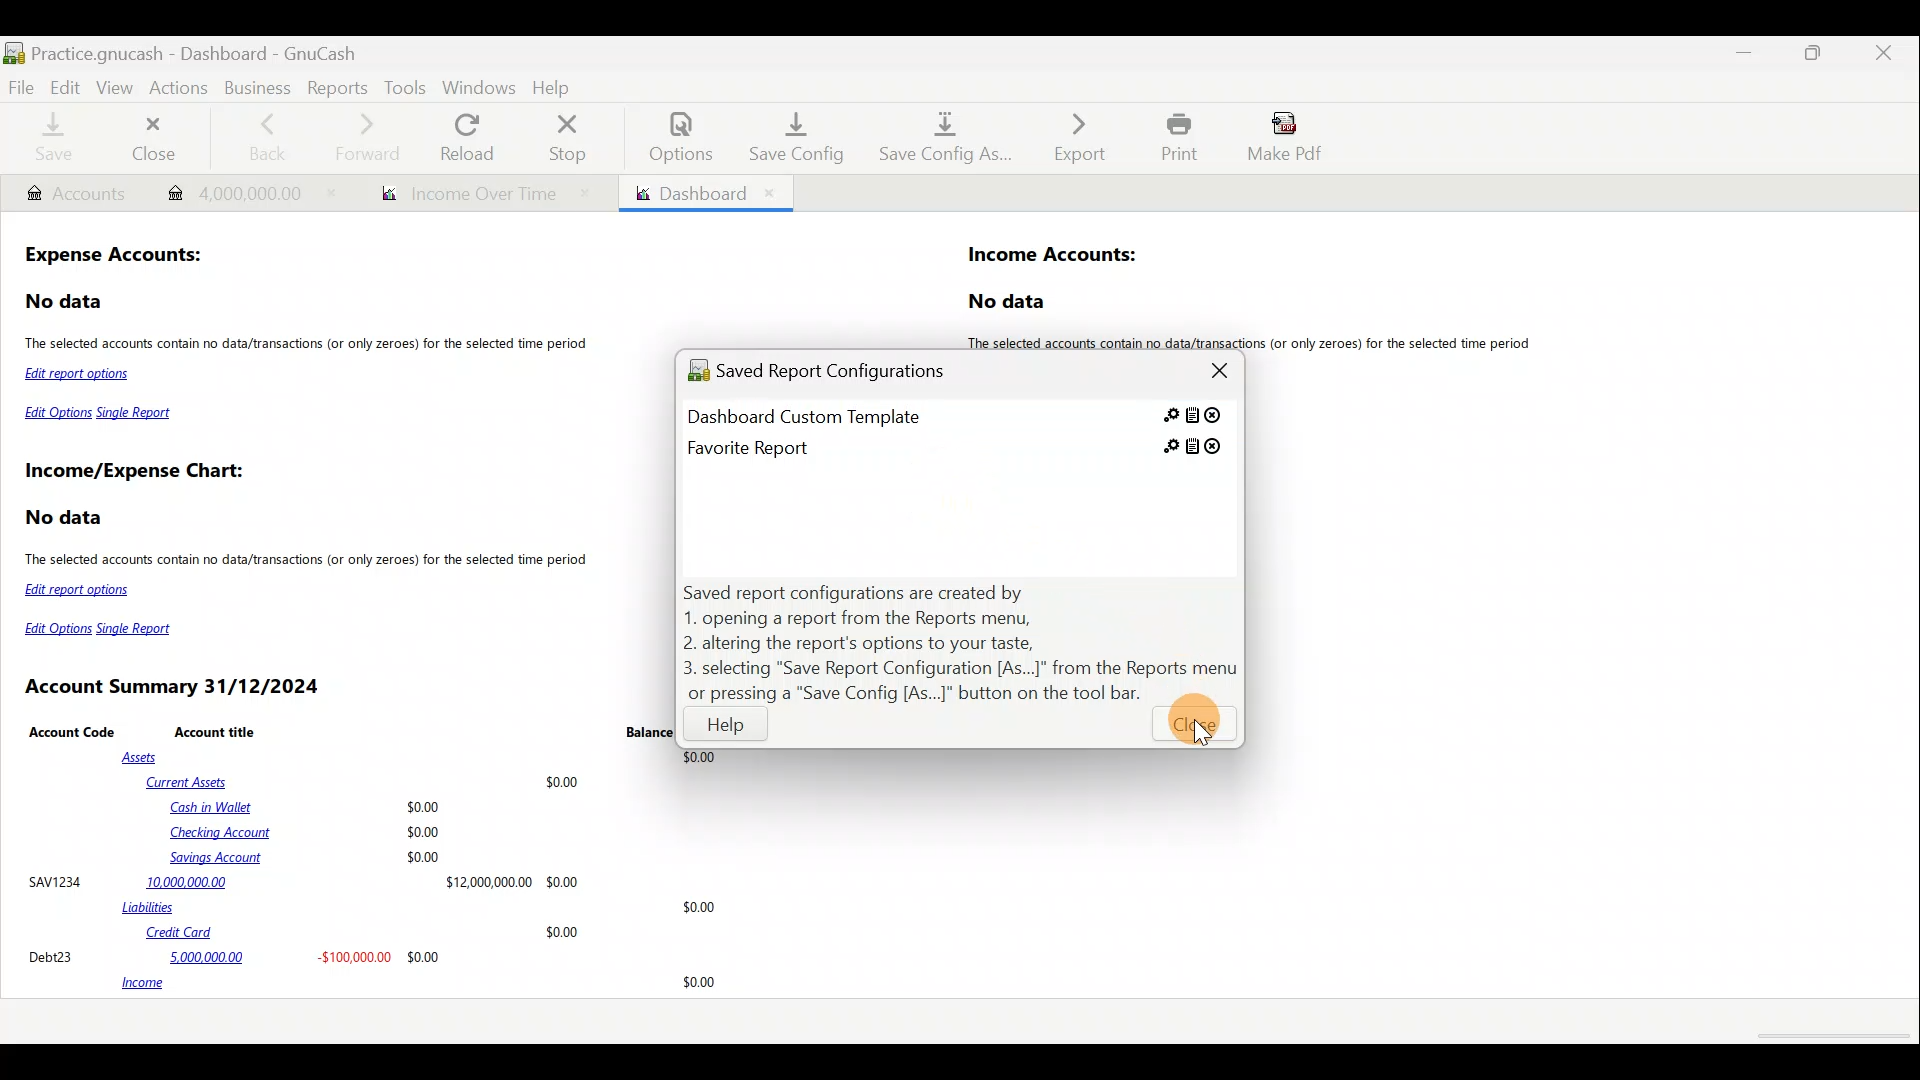 The height and width of the screenshot is (1080, 1920). Describe the element at coordinates (477, 194) in the screenshot. I see `Report` at that location.